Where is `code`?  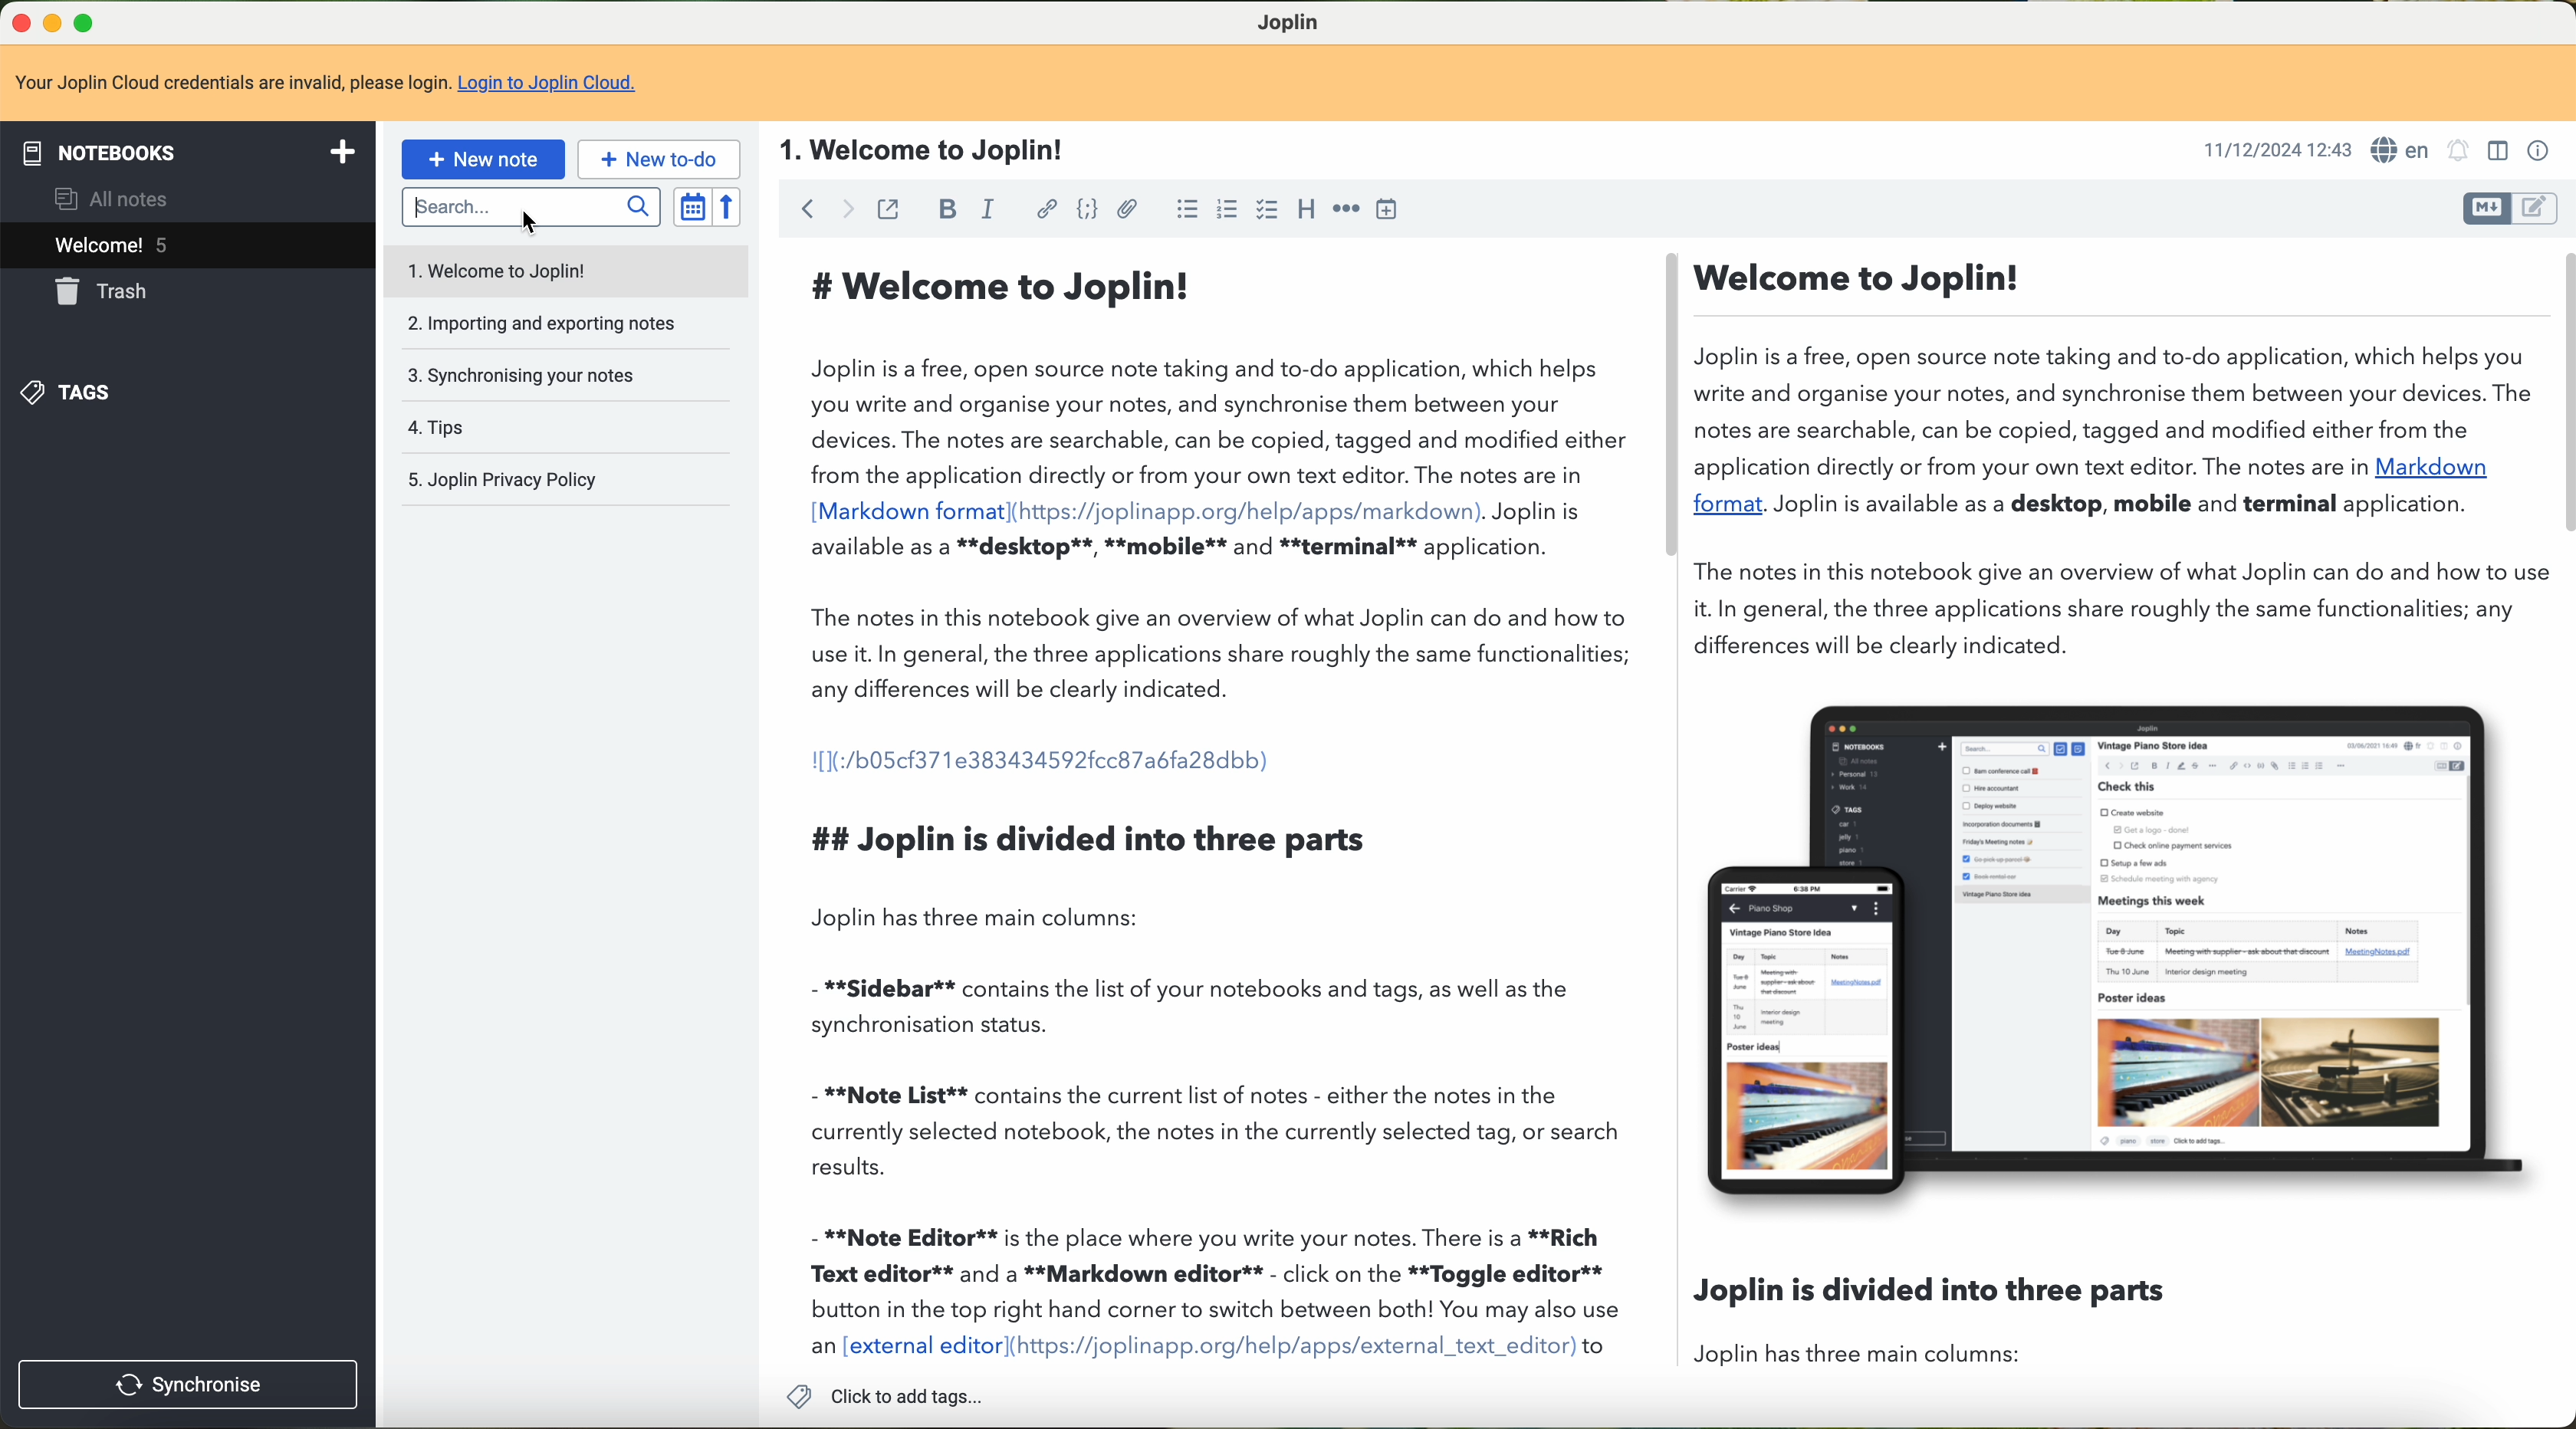 code is located at coordinates (1087, 209).